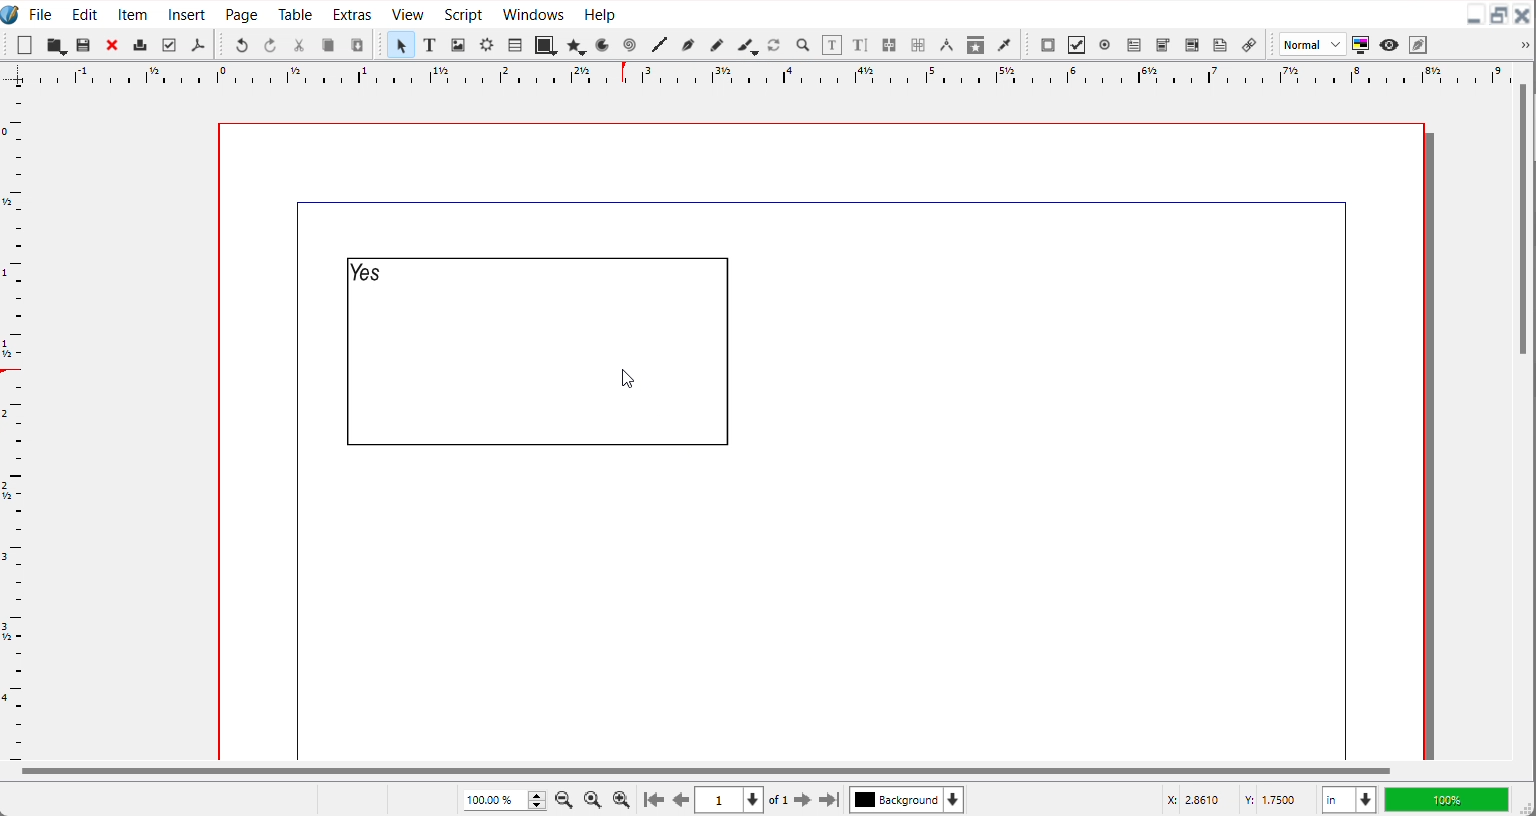 This screenshot has height=816, width=1536. Describe the element at coordinates (14, 420) in the screenshot. I see `Vertical Scale` at that location.